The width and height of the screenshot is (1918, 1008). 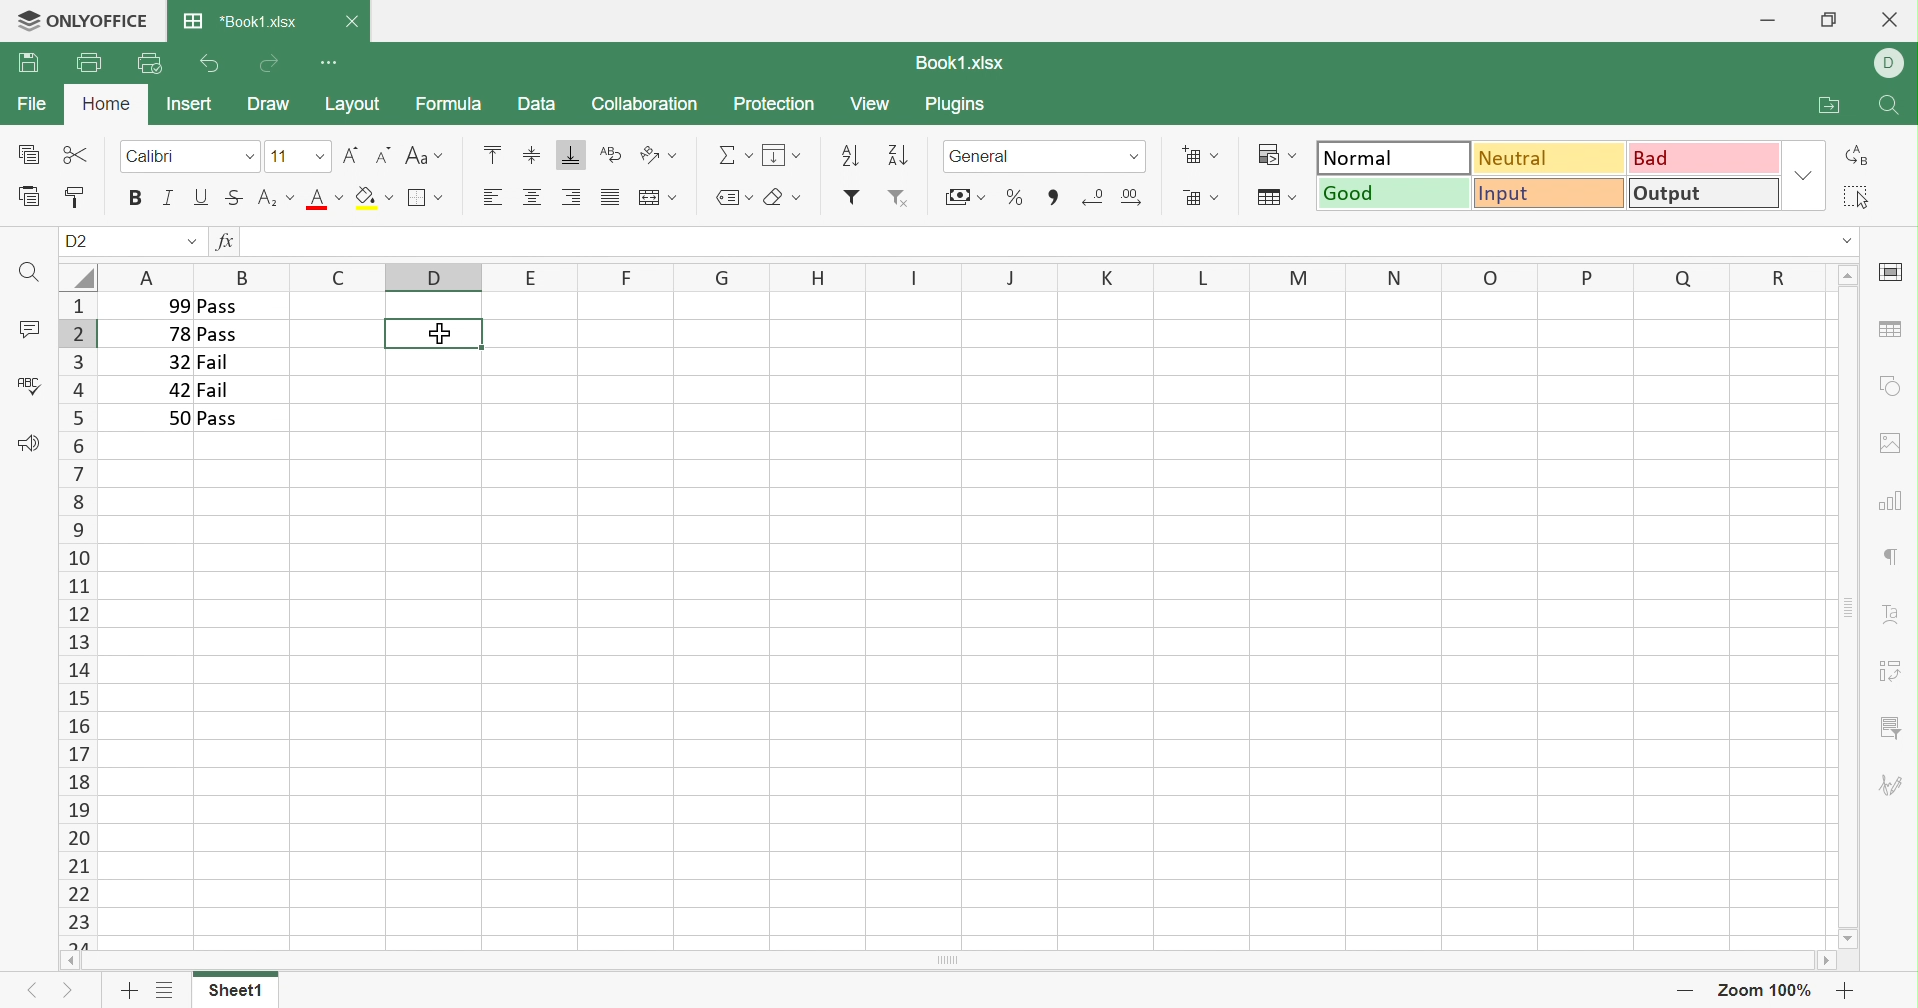 I want to click on D2, so click(x=78, y=242).